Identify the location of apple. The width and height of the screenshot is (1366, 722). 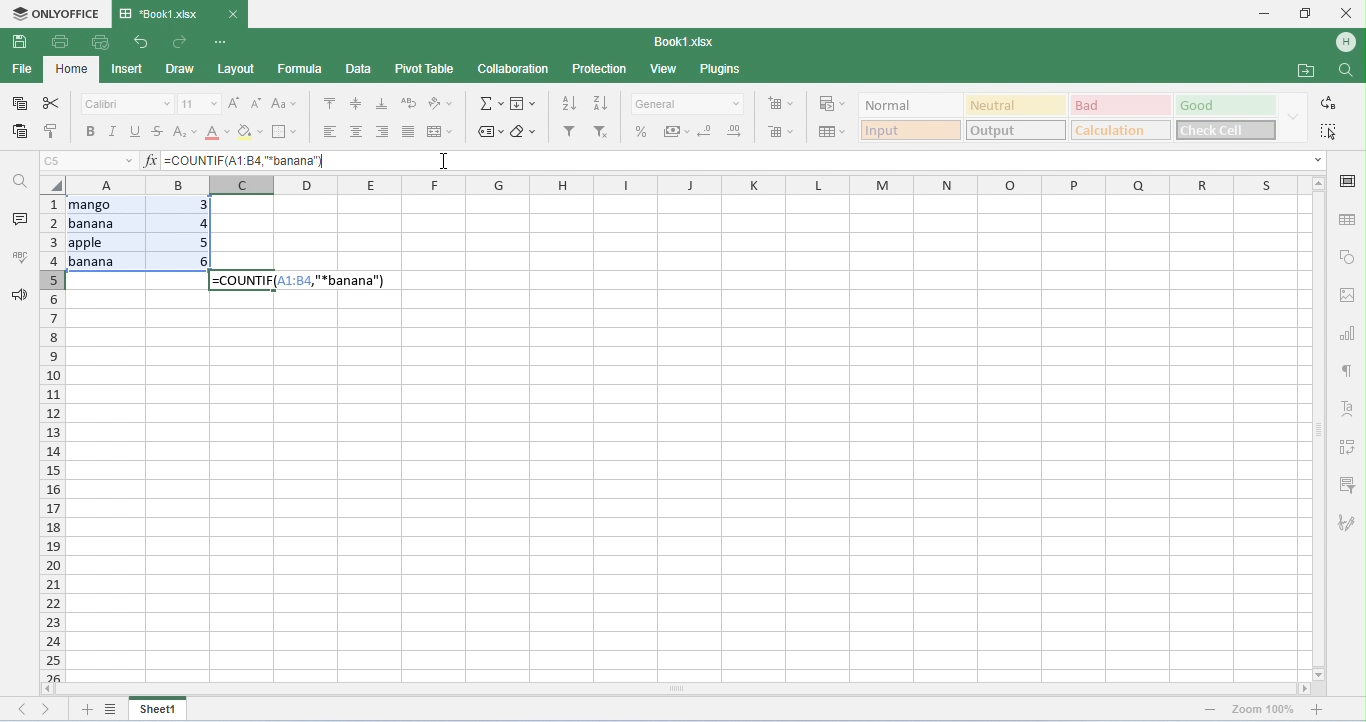
(105, 242).